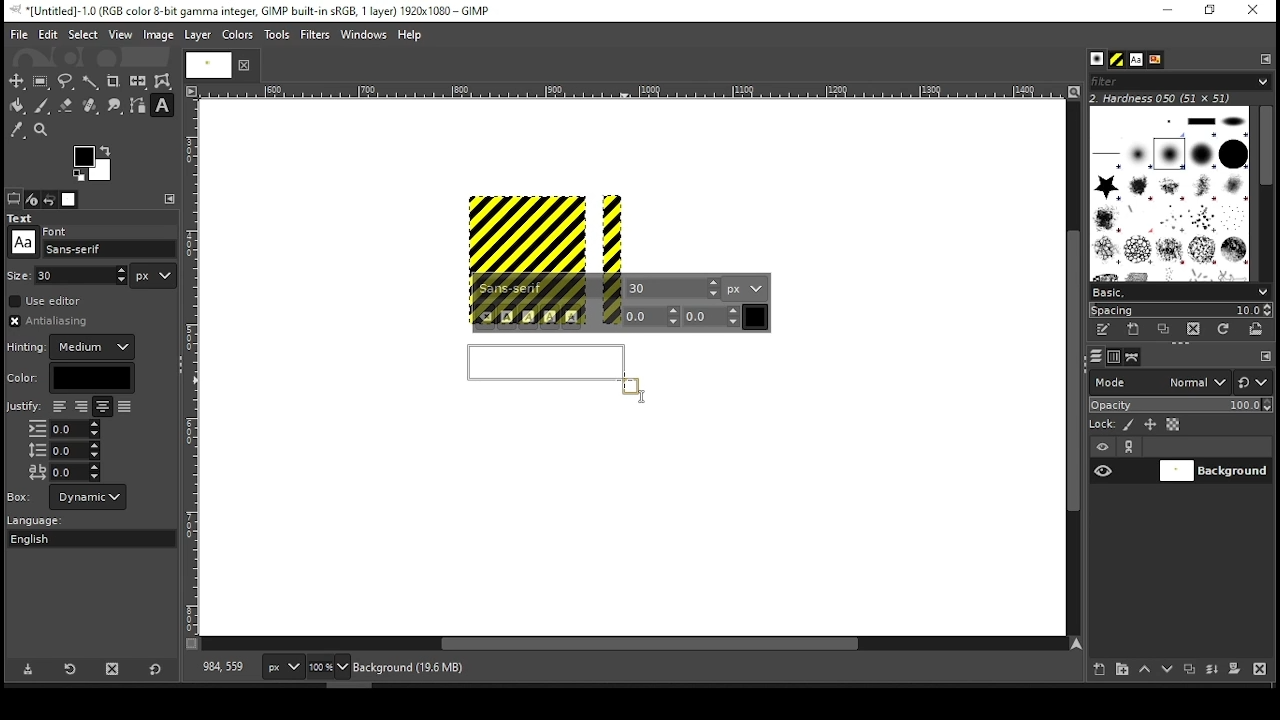  What do you see at coordinates (1097, 60) in the screenshot?
I see `brushes` at bounding box center [1097, 60].